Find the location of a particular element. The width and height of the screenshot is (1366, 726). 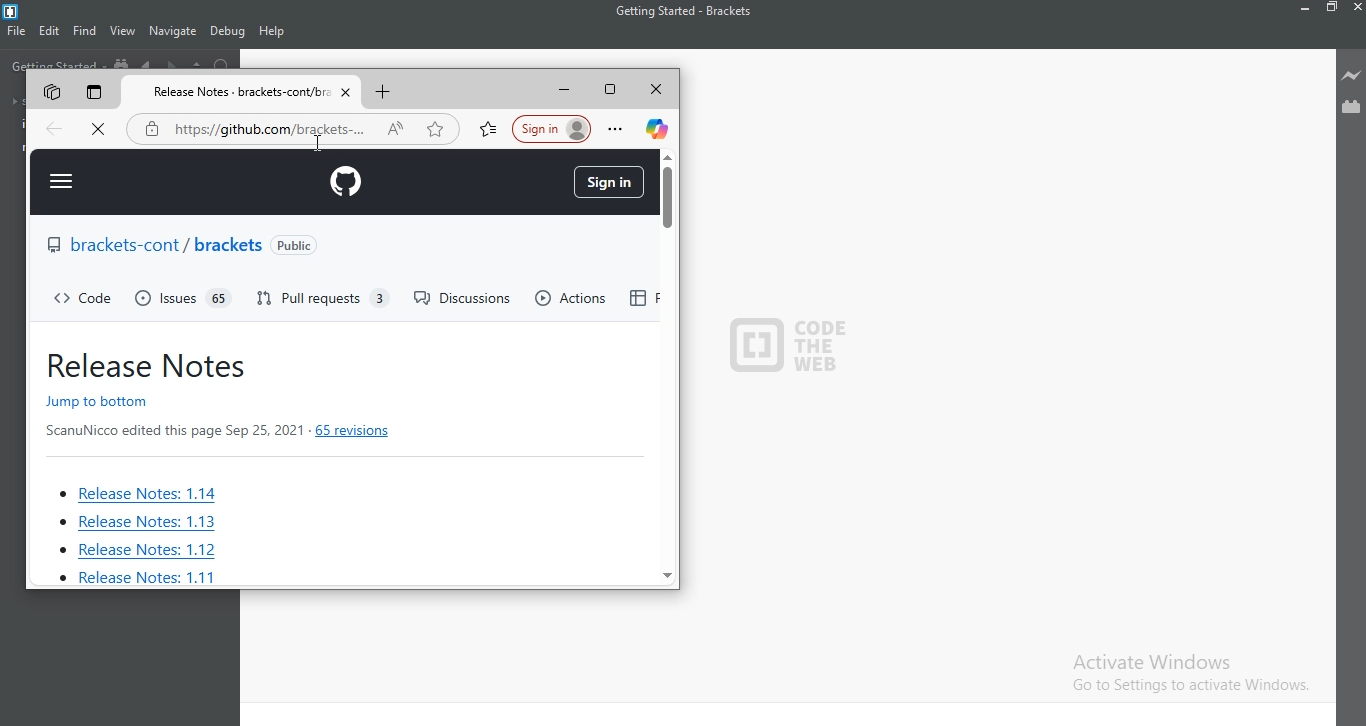

favourites manager is located at coordinates (489, 129).